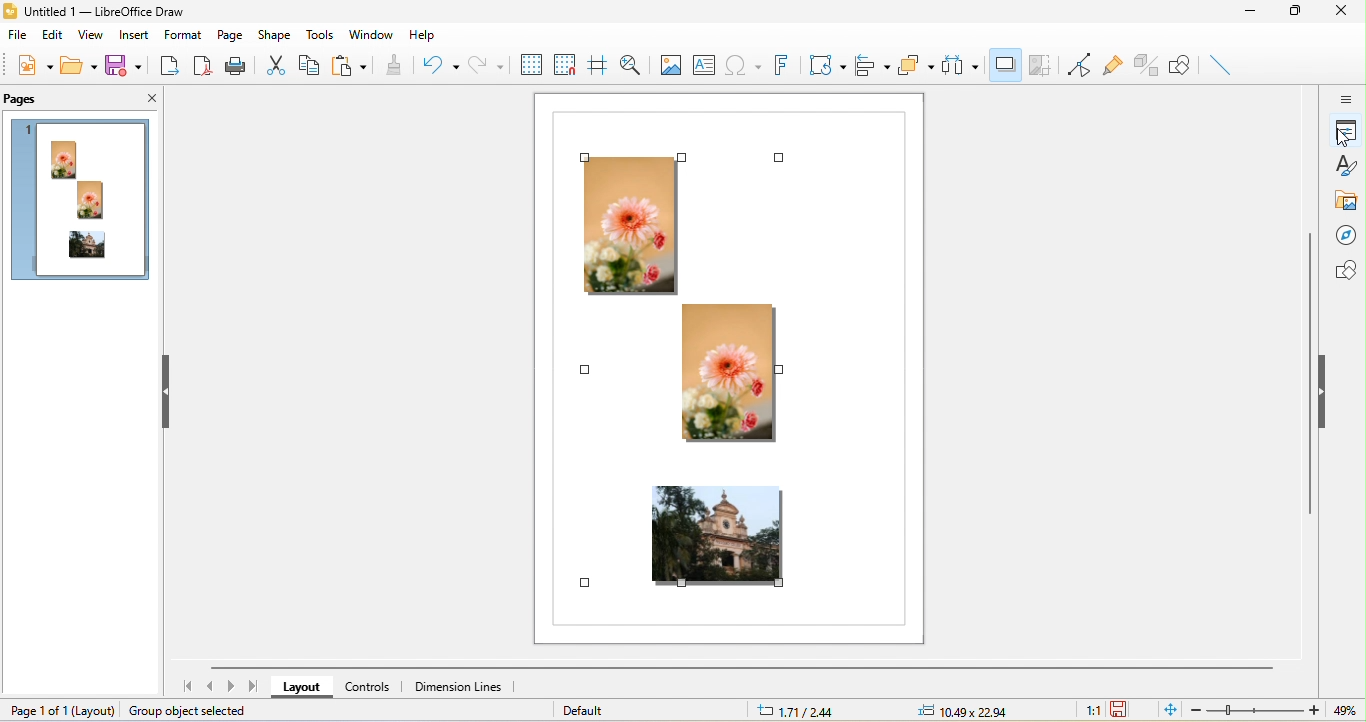 This screenshot has width=1366, height=722. What do you see at coordinates (702, 62) in the screenshot?
I see `text box` at bounding box center [702, 62].